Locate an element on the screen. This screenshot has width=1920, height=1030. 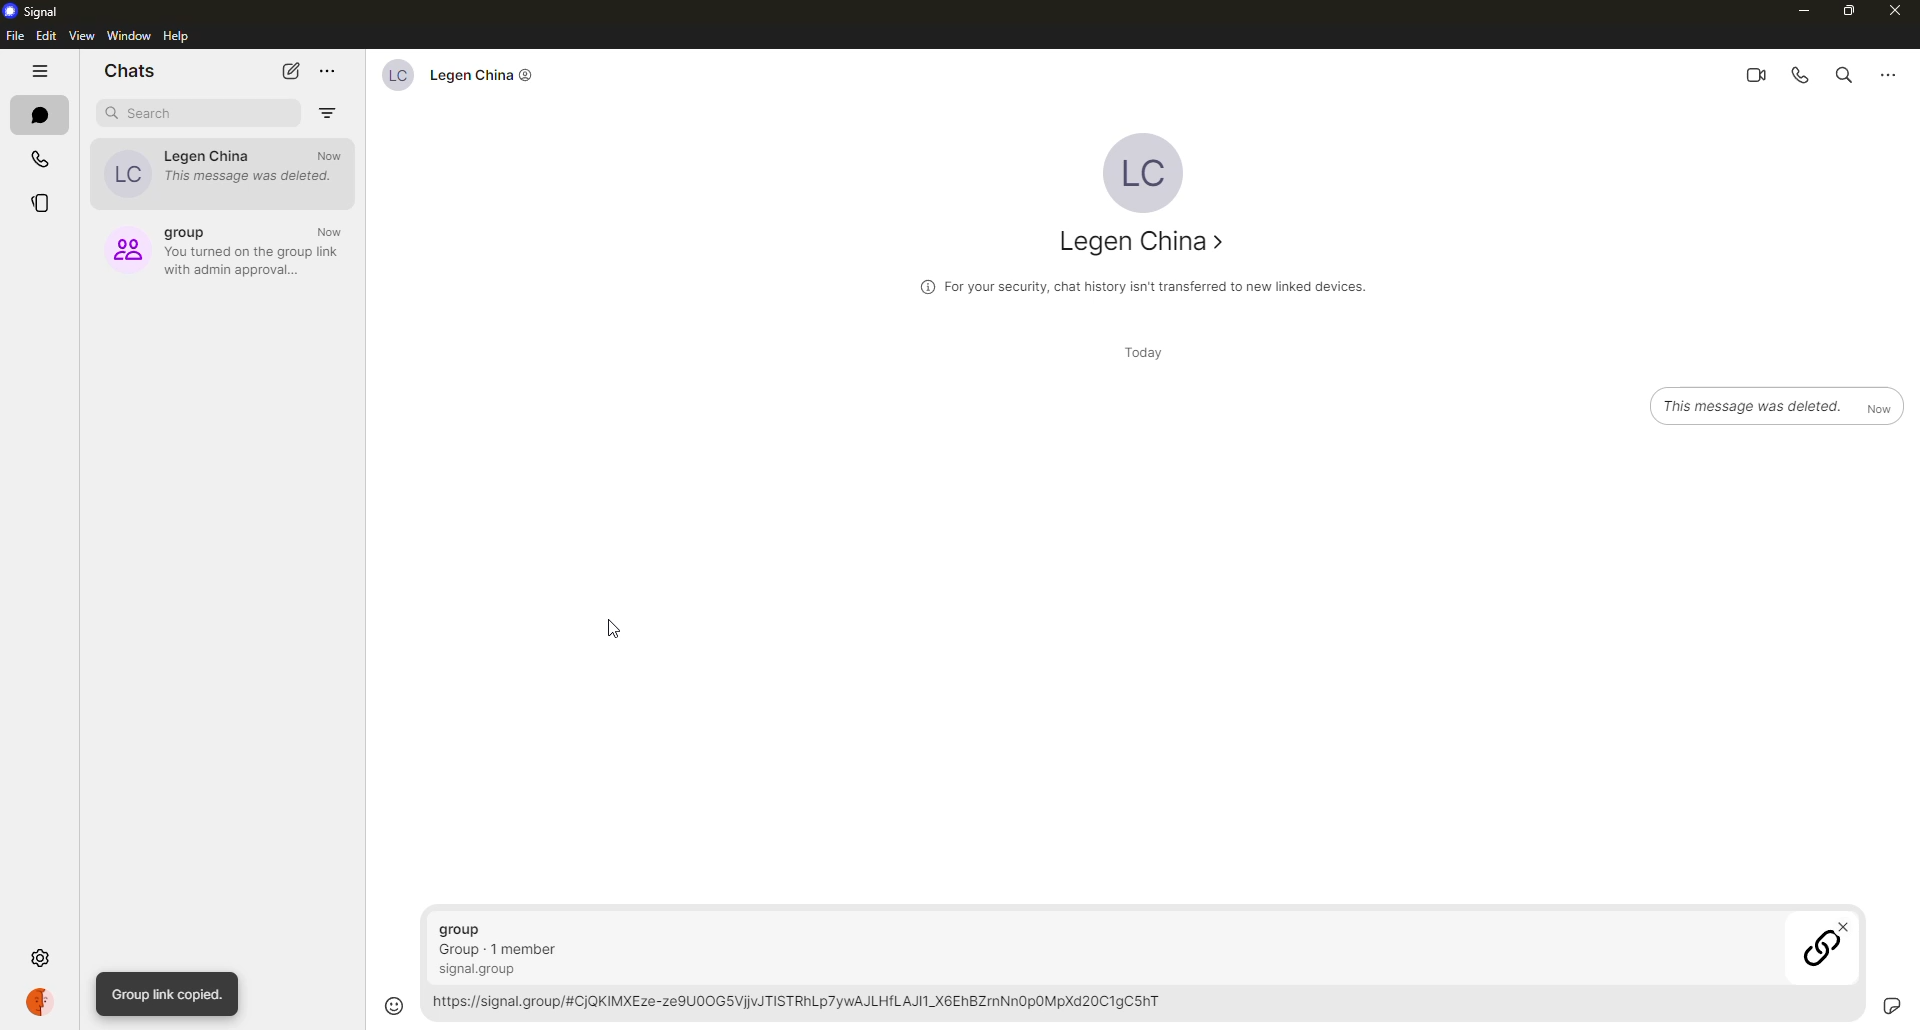
search is located at coordinates (1840, 77).